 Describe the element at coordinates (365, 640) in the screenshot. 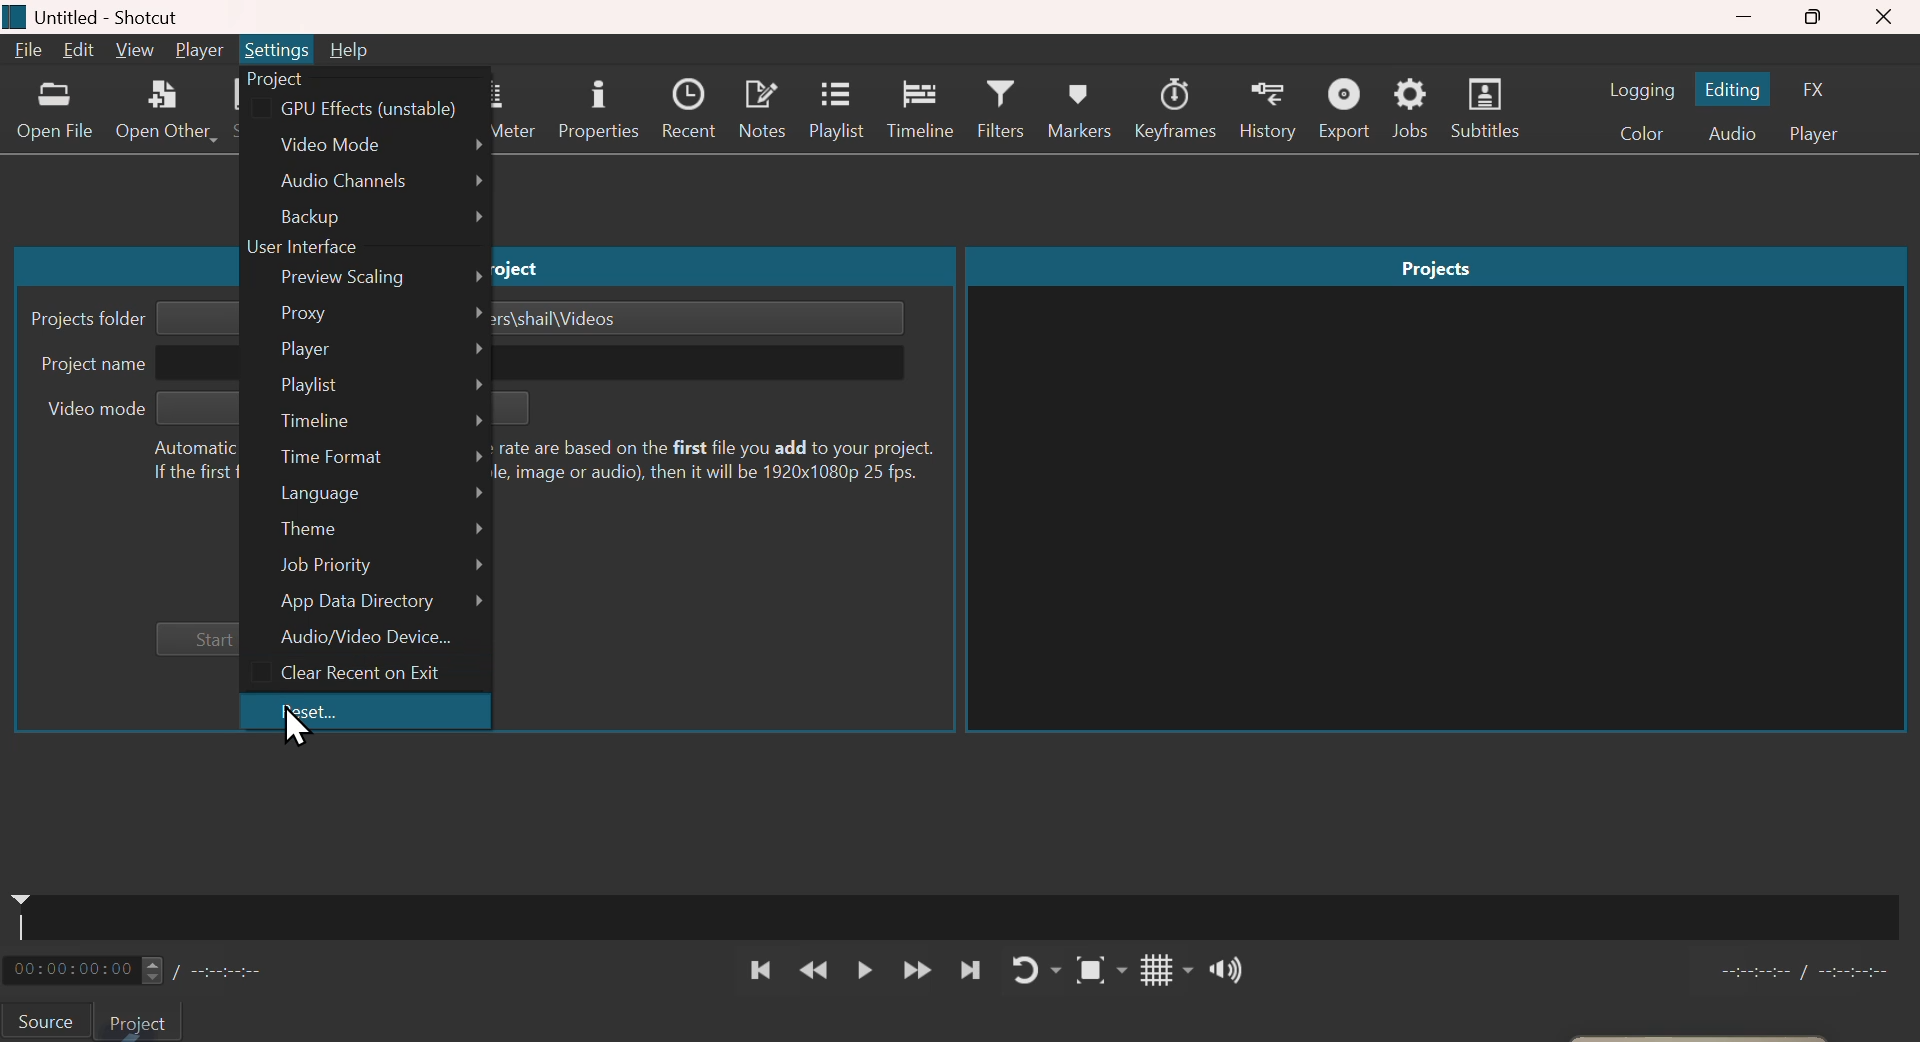

I see `Audio video device` at that location.